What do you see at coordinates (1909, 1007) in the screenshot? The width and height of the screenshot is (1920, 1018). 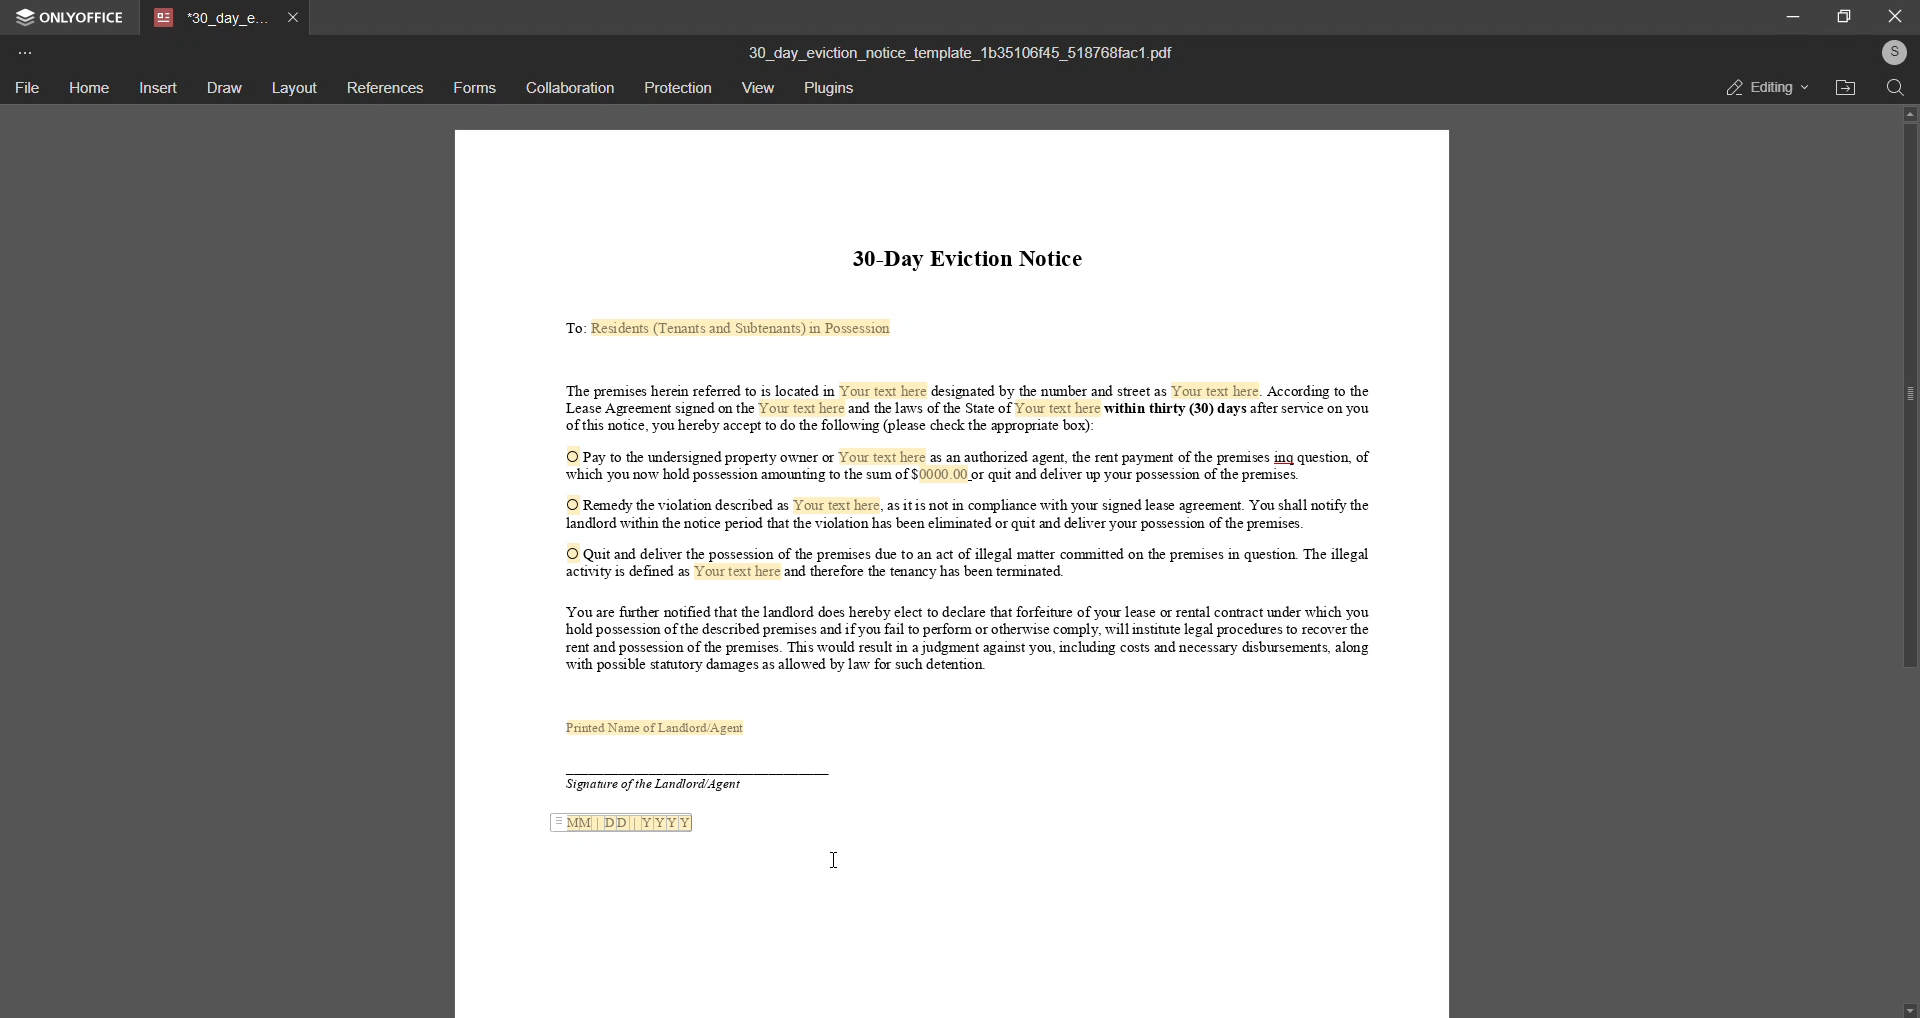 I see `scroll down` at bounding box center [1909, 1007].